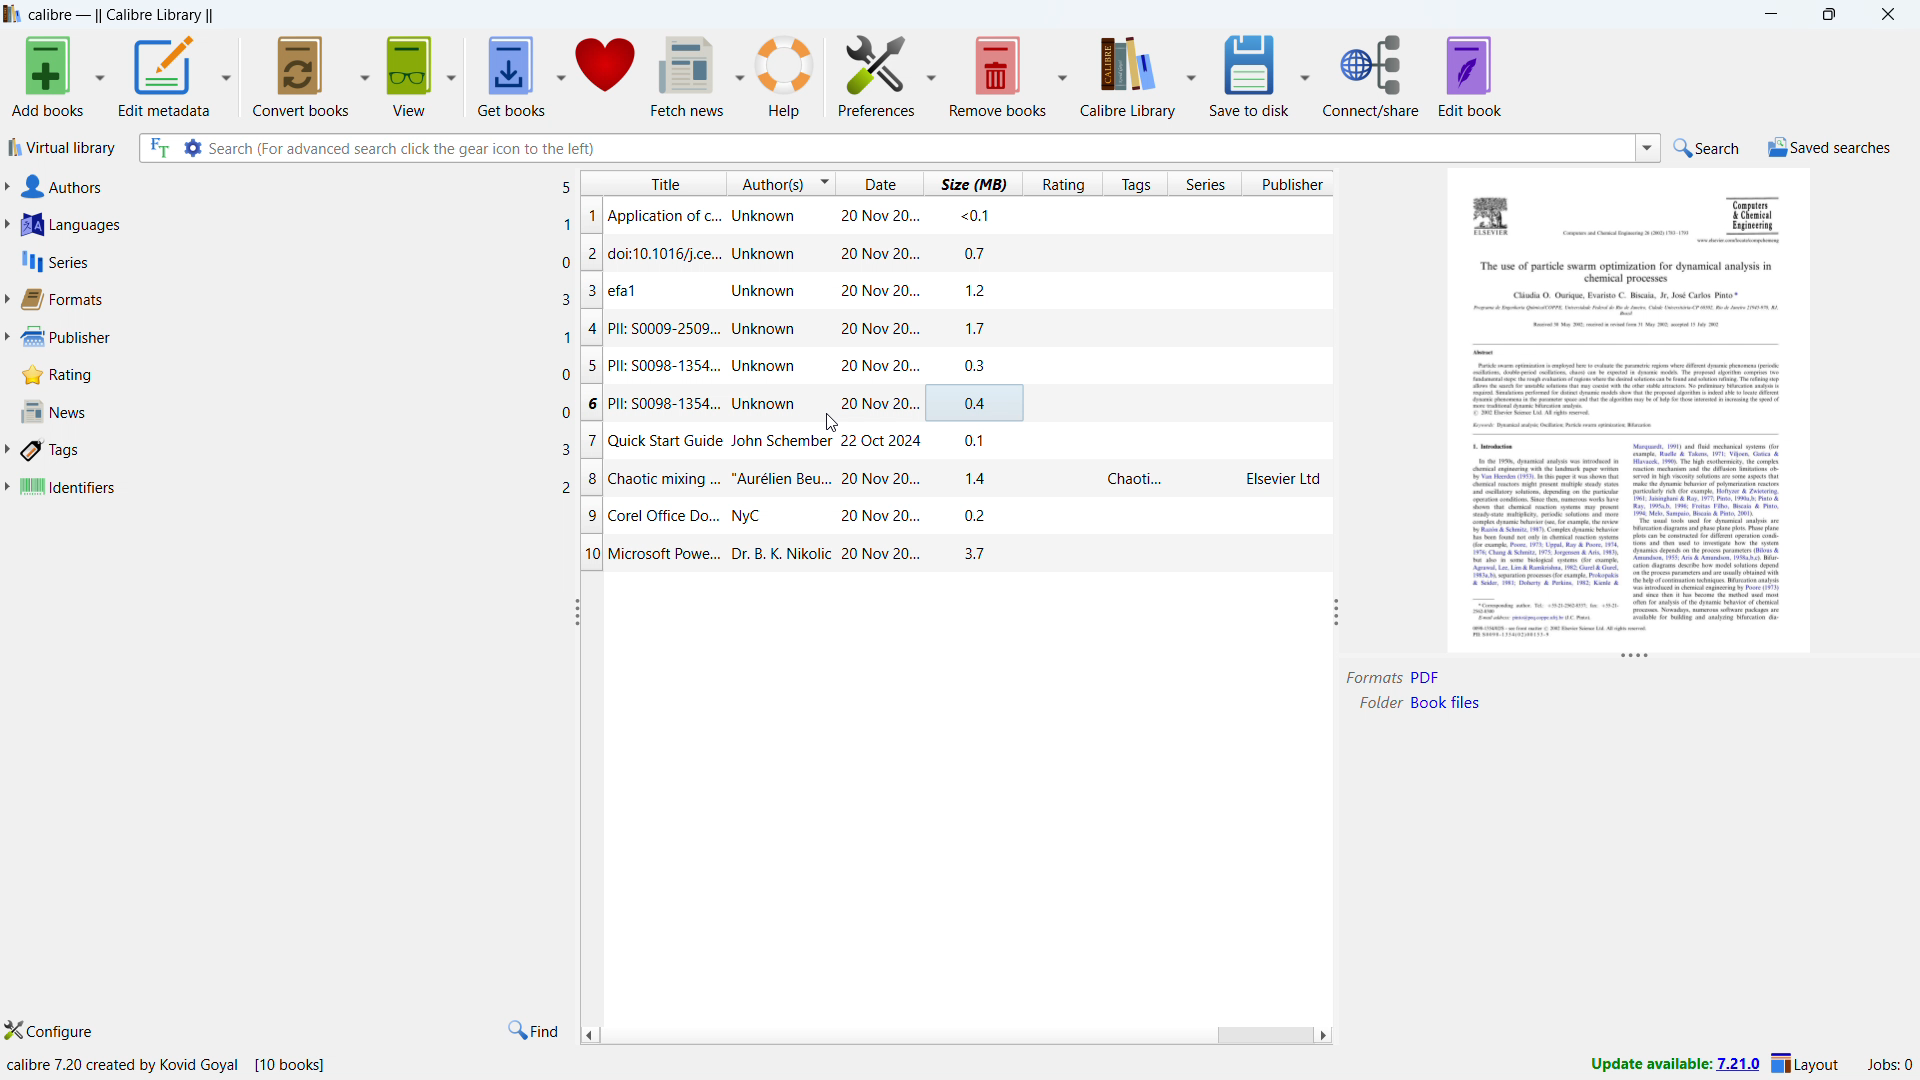  Describe the element at coordinates (998, 74) in the screenshot. I see `remove books` at that location.